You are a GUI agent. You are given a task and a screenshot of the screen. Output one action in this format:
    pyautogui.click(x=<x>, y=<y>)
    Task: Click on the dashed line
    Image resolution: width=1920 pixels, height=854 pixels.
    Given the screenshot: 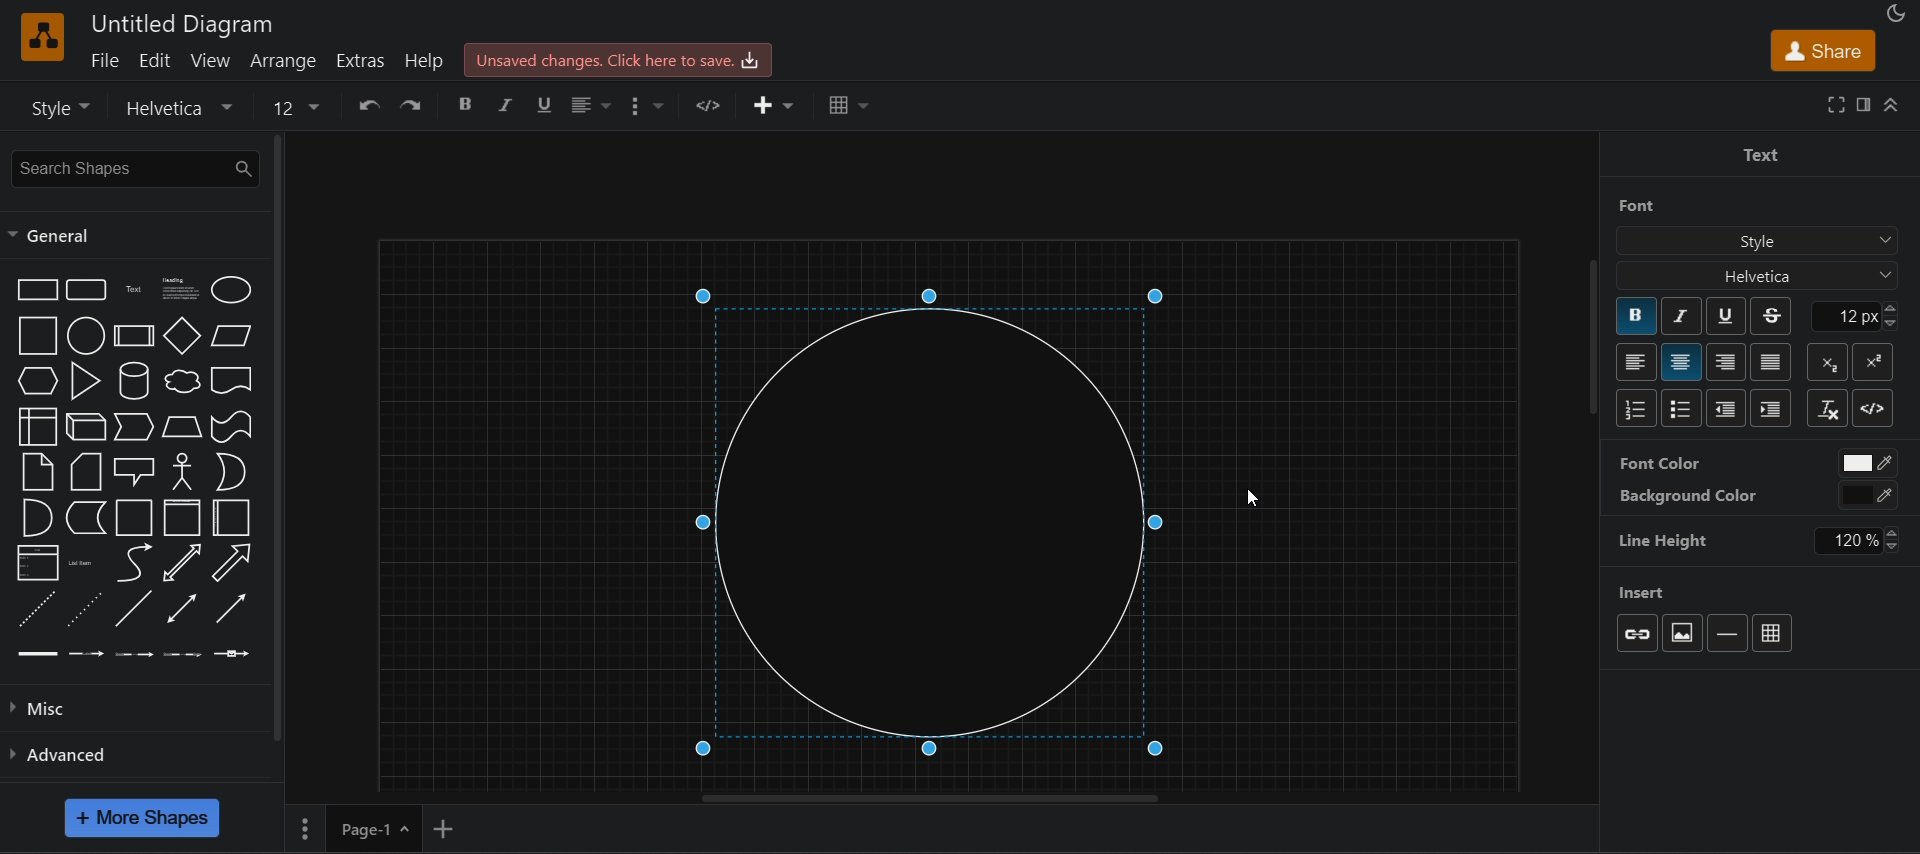 What is the action you would take?
    pyautogui.click(x=32, y=612)
    